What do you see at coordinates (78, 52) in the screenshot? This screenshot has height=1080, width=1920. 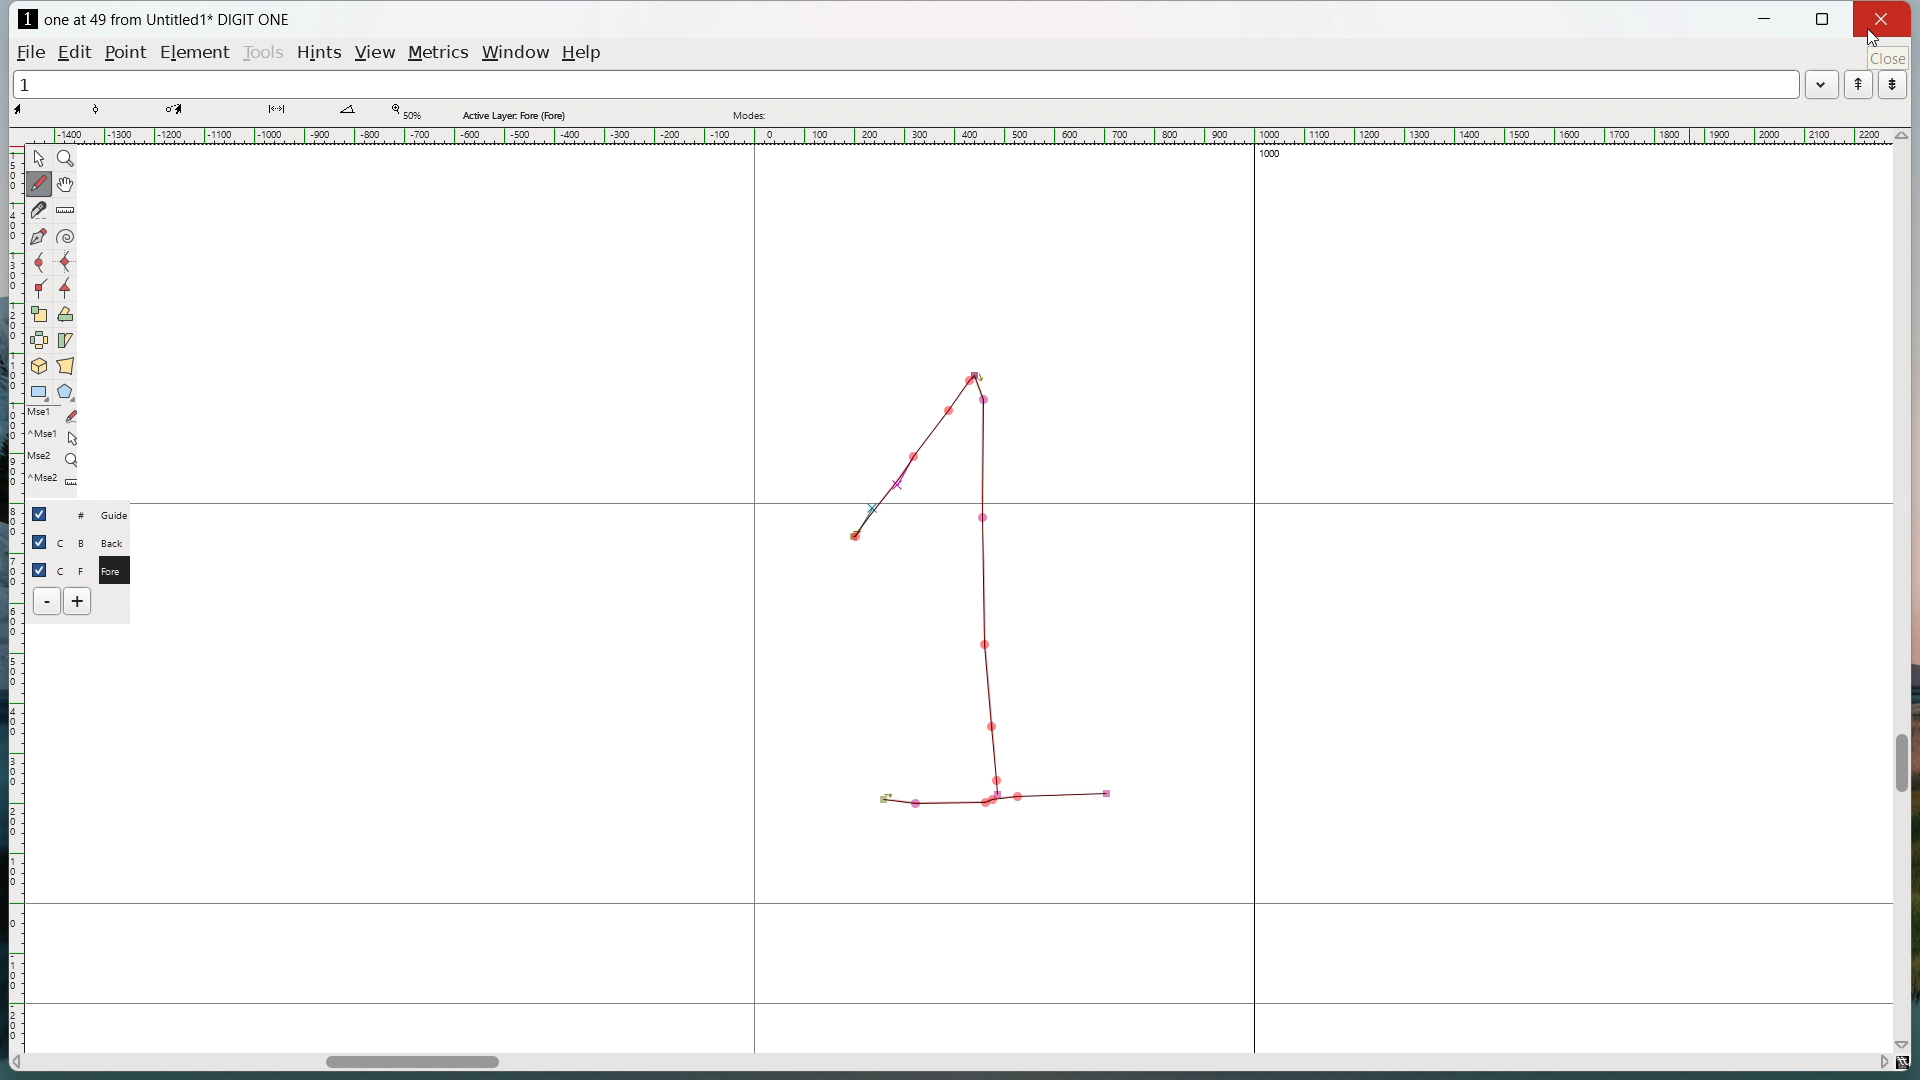 I see `edit` at bounding box center [78, 52].